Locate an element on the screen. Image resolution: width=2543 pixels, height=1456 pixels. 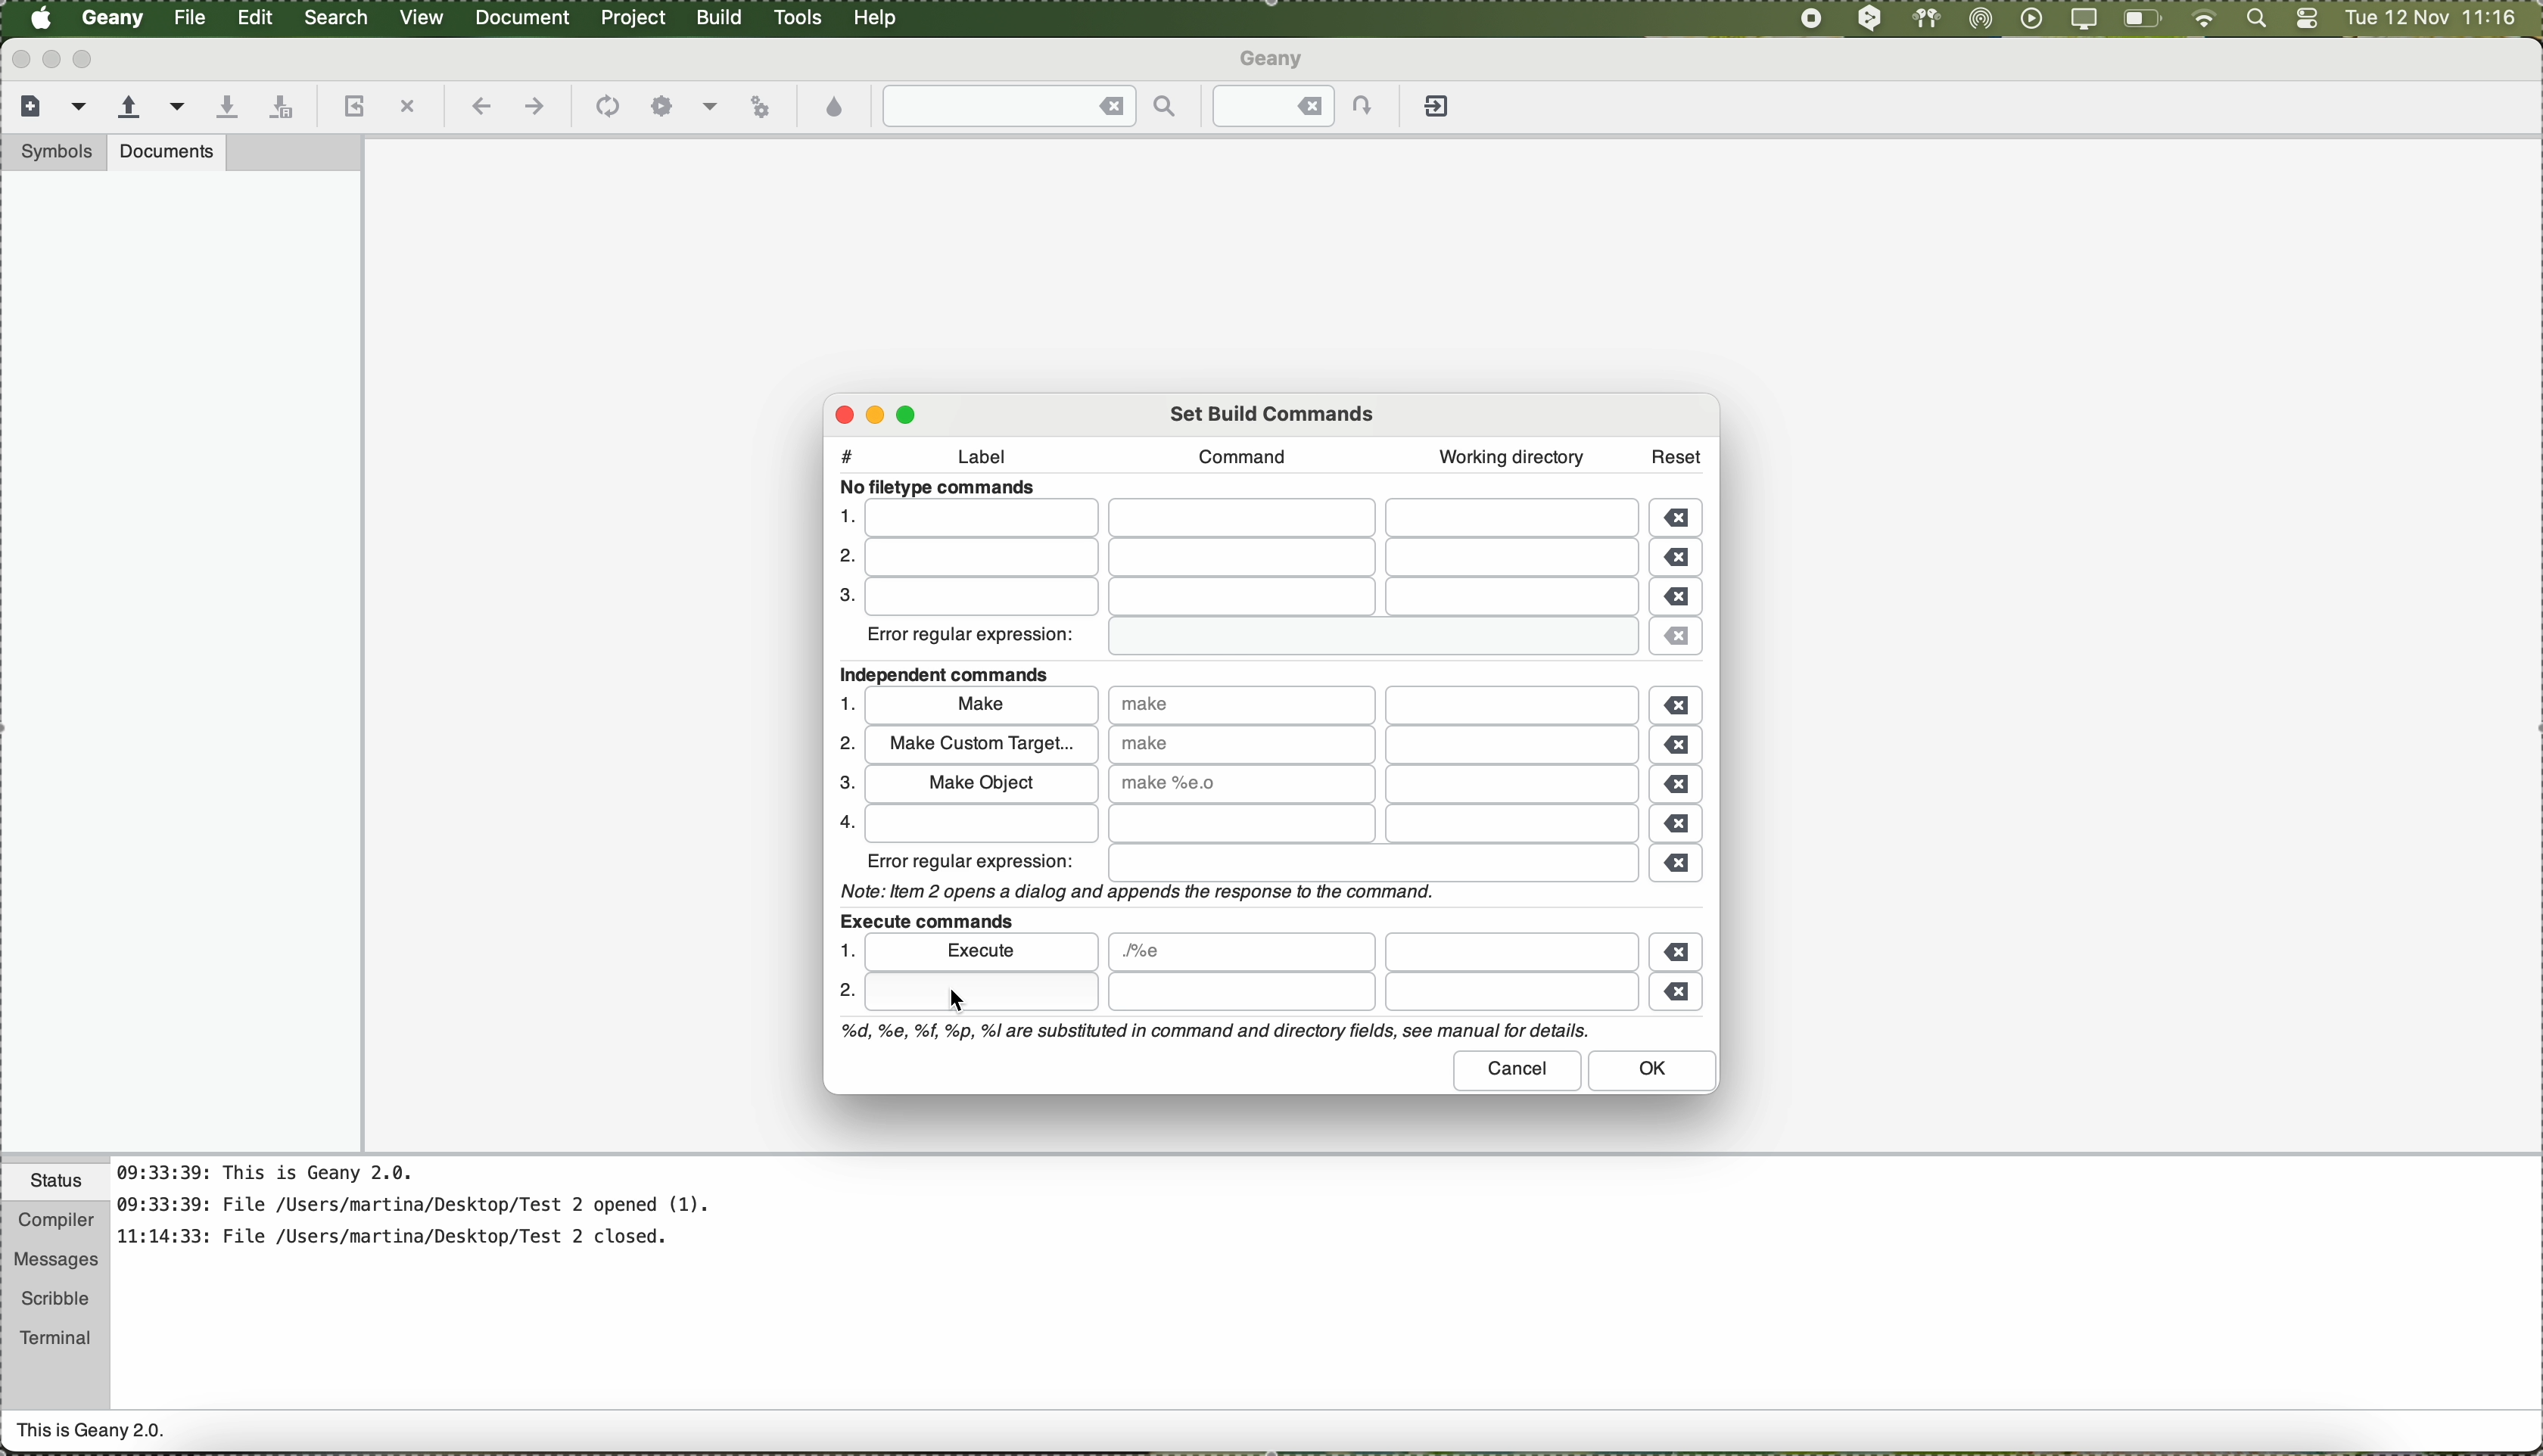
reset is located at coordinates (1677, 453).